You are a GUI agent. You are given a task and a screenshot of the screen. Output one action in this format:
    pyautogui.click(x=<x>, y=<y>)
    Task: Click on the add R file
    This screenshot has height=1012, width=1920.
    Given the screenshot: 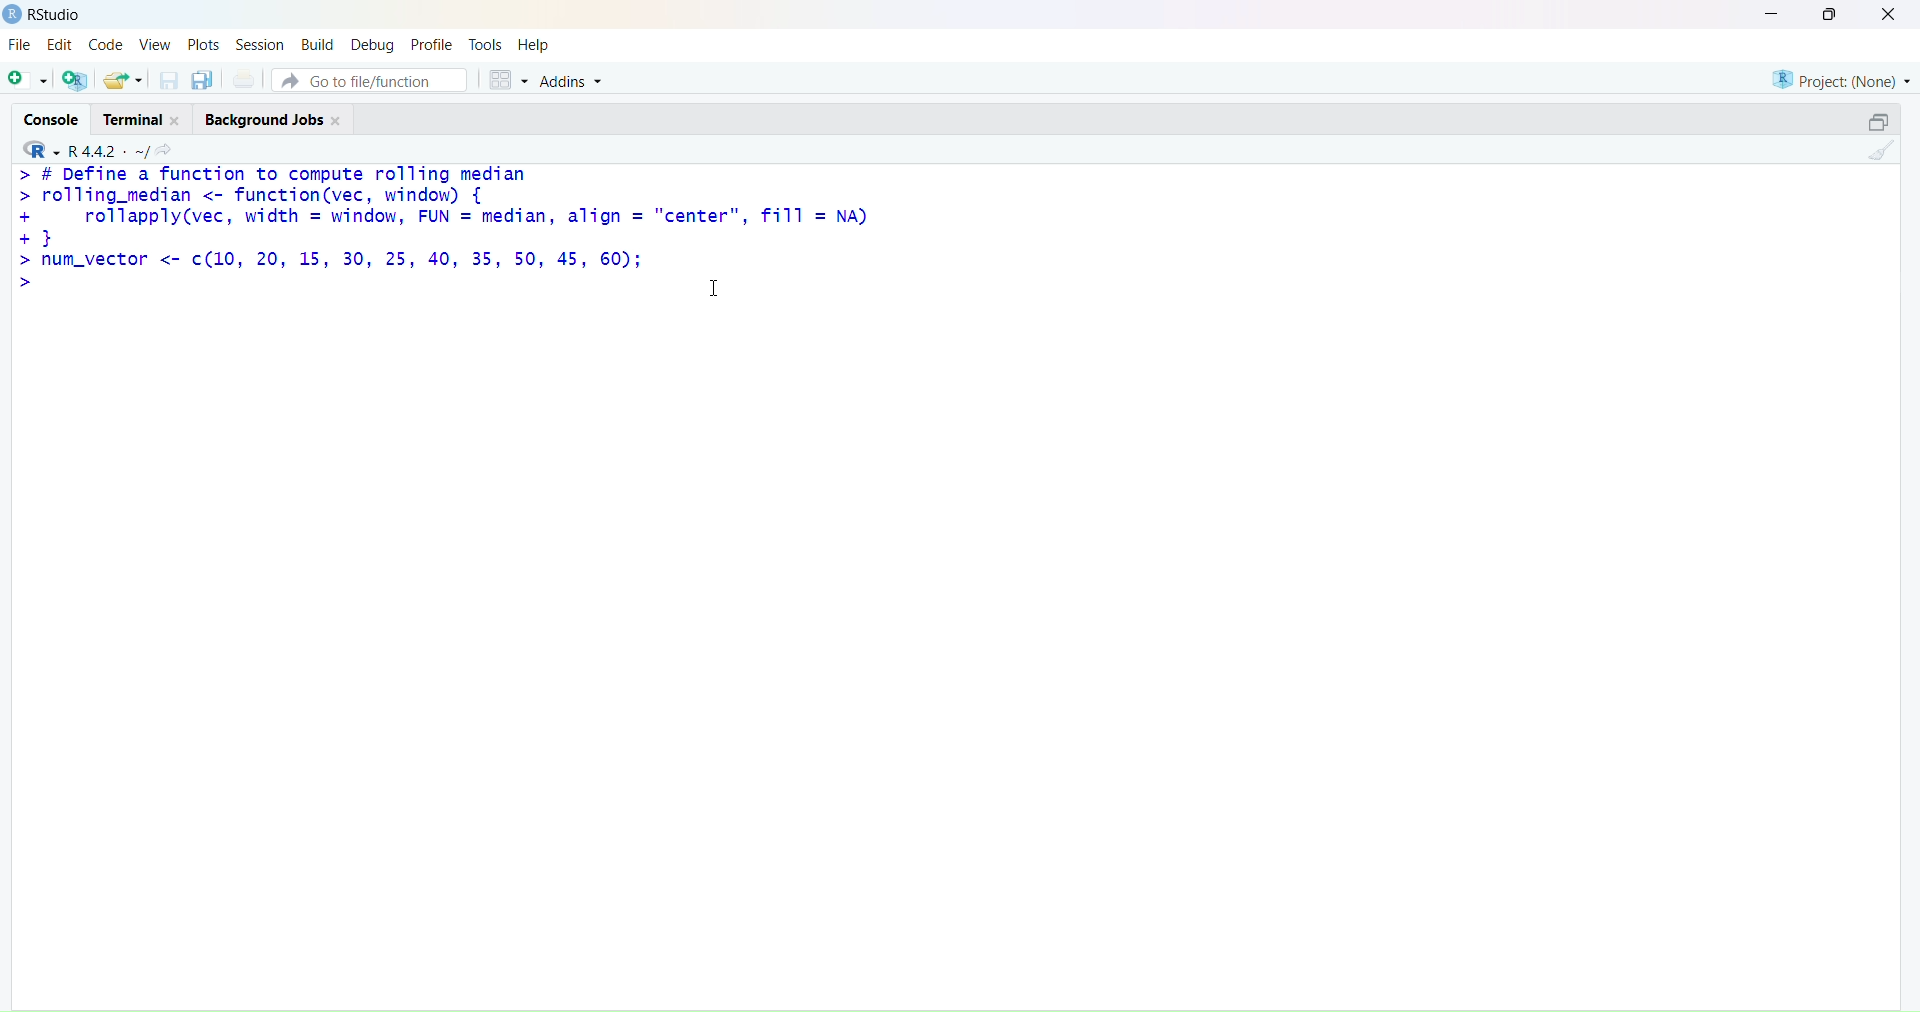 What is the action you would take?
    pyautogui.click(x=76, y=81)
    